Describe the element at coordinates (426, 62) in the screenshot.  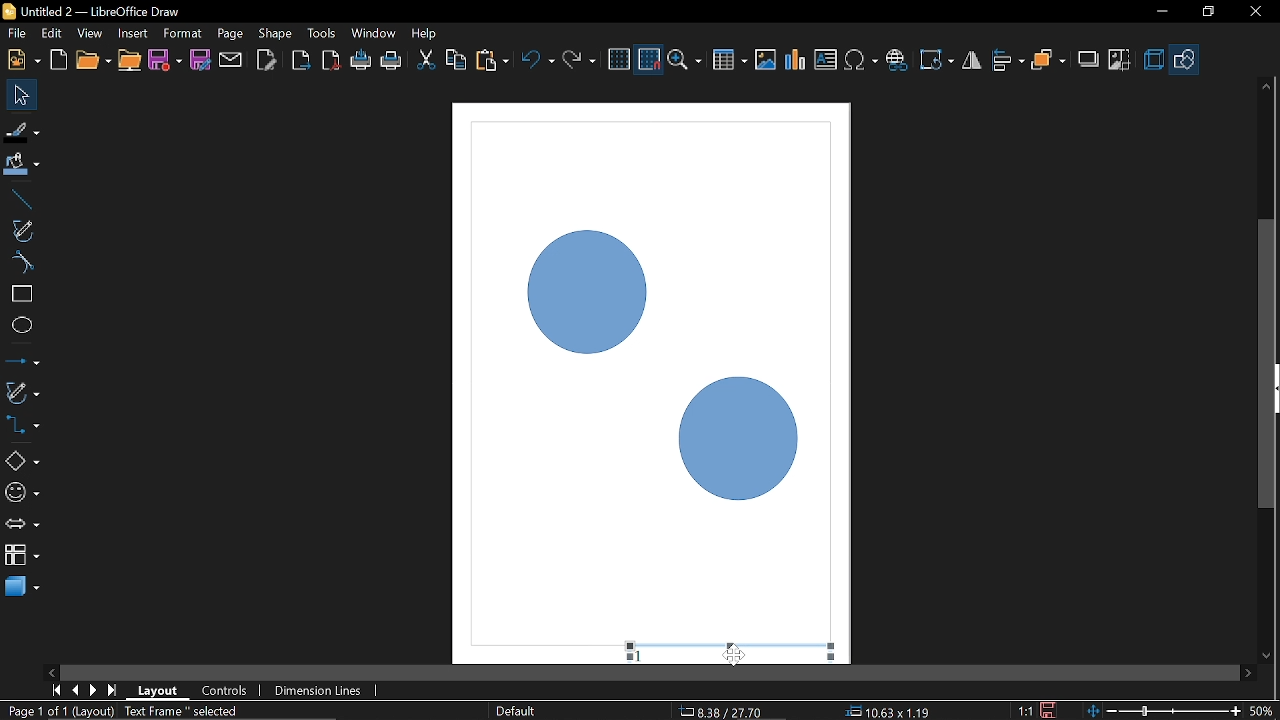
I see `Cut` at that location.